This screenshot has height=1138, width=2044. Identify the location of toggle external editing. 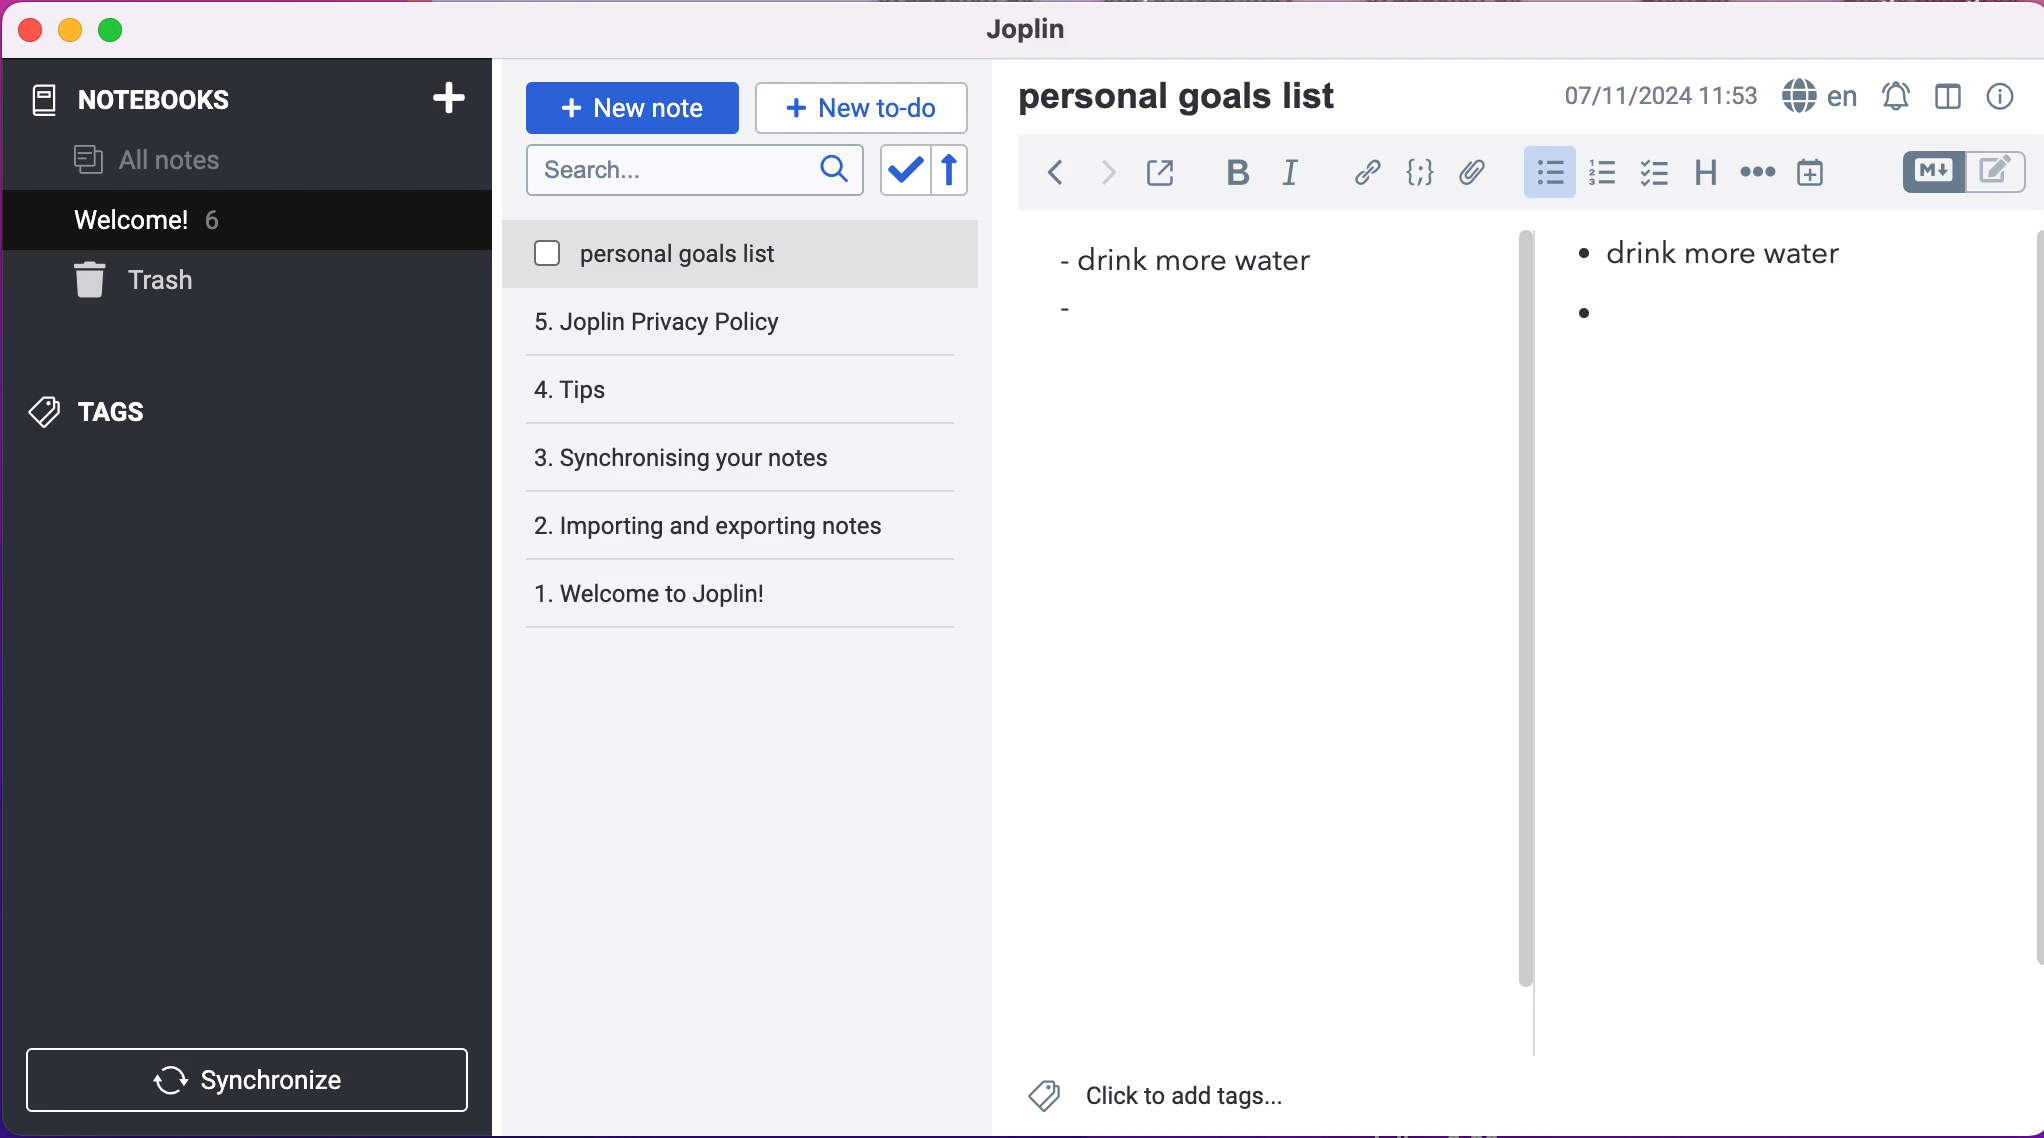
(1161, 176).